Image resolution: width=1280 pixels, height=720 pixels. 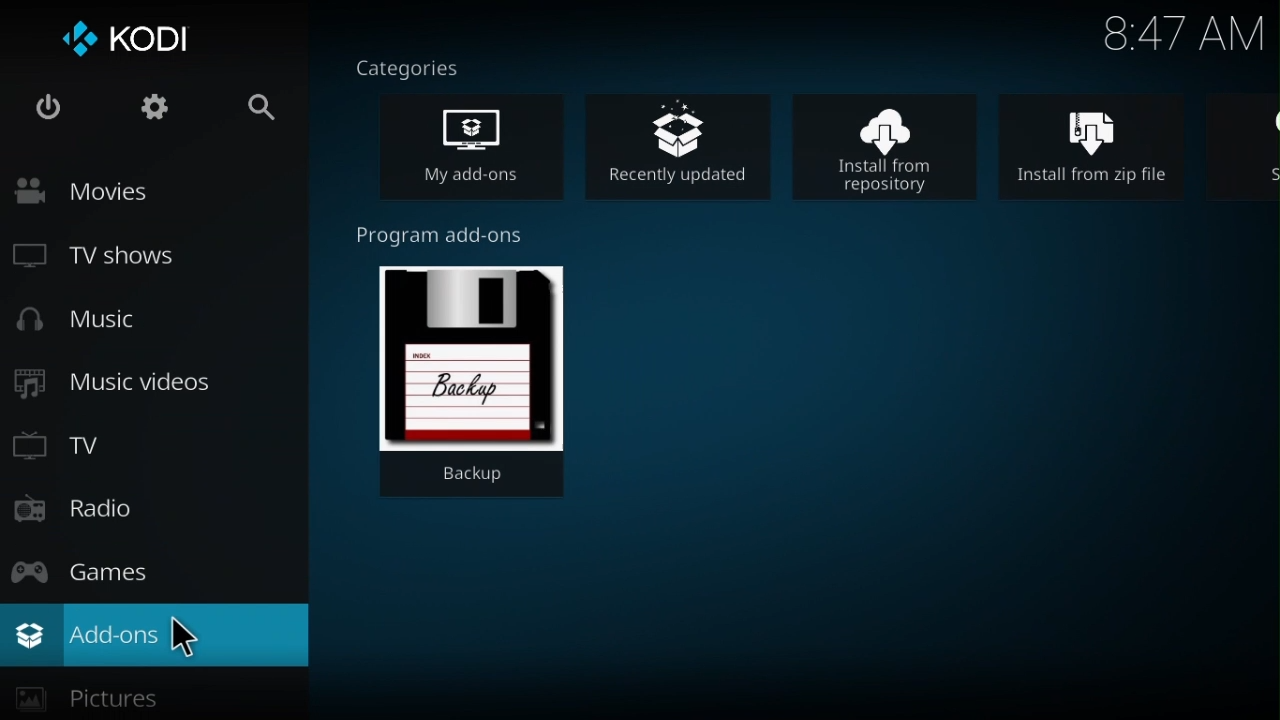 What do you see at coordinates (48, 111) in the screenshot?
I see `Power` at bounding box center [48, 111].